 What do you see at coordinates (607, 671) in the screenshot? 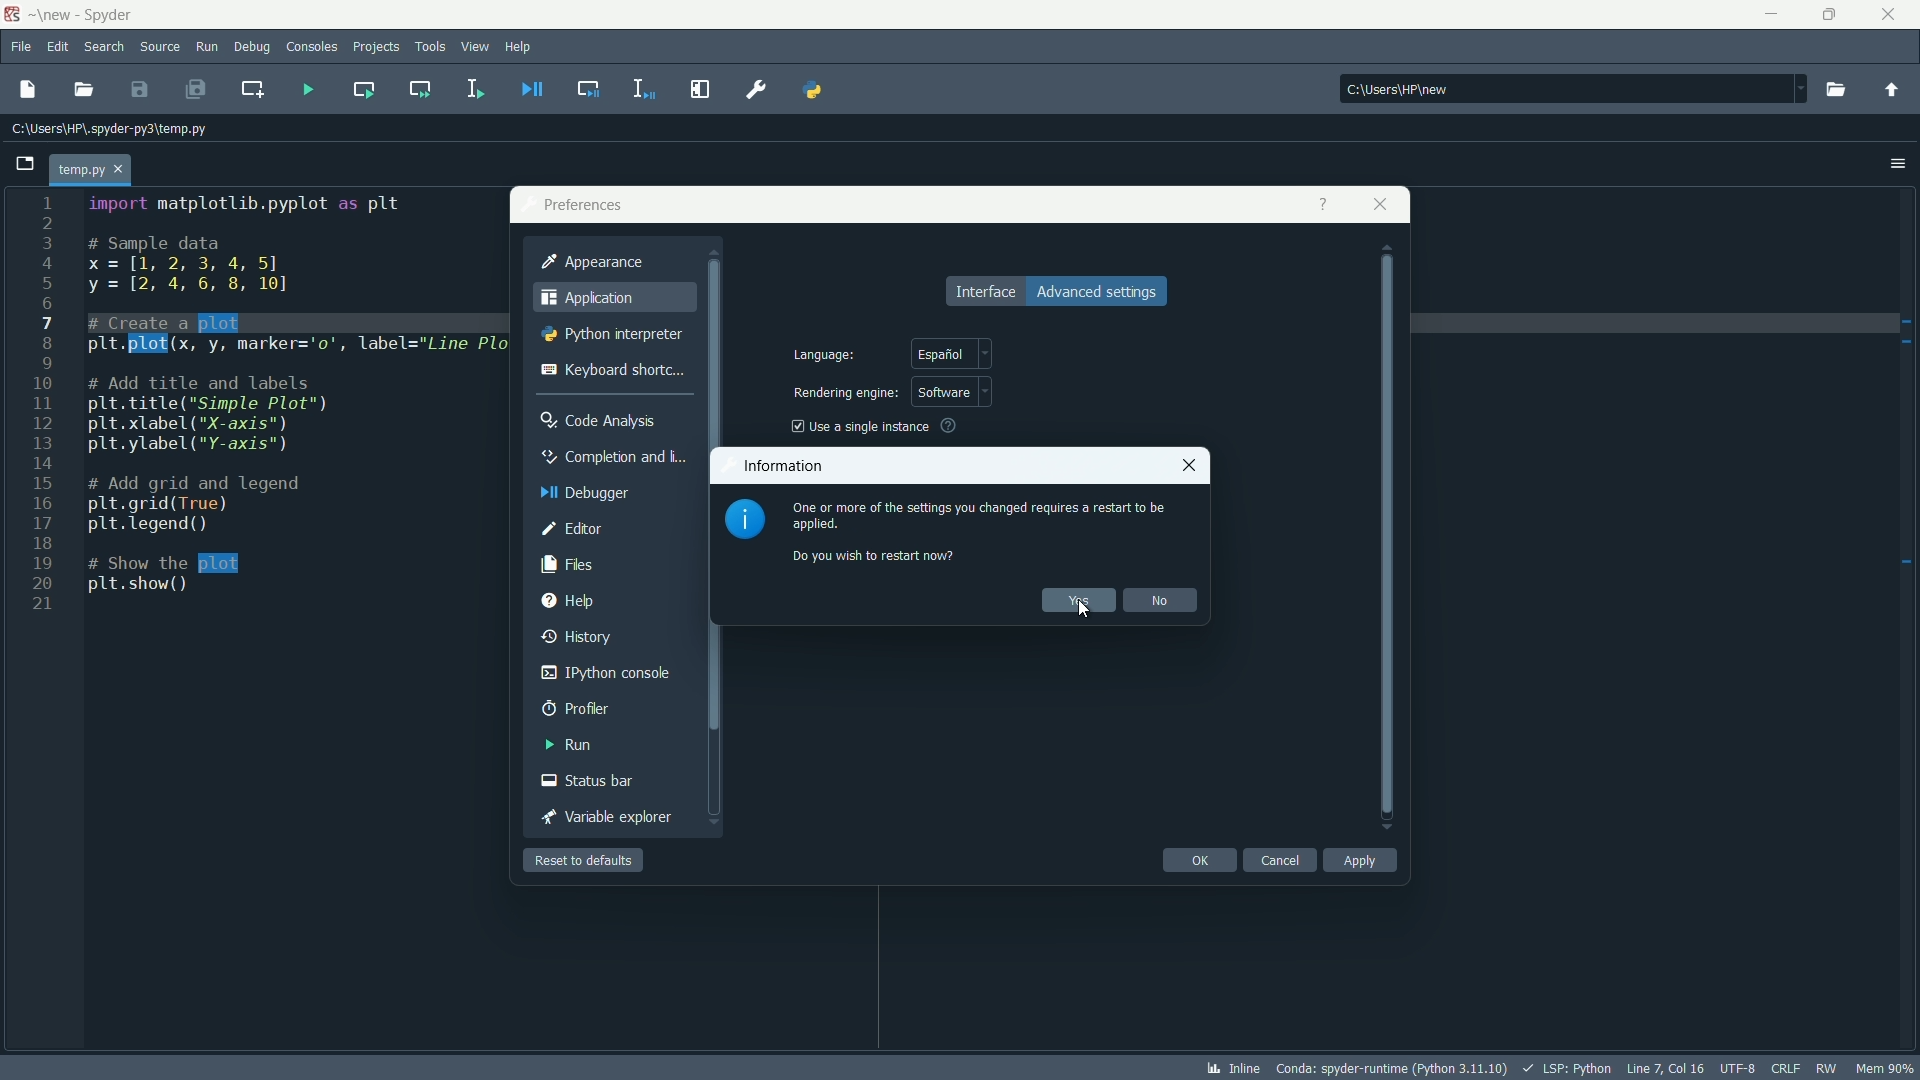
I see `ipython console` at bounding box center [607, 671].